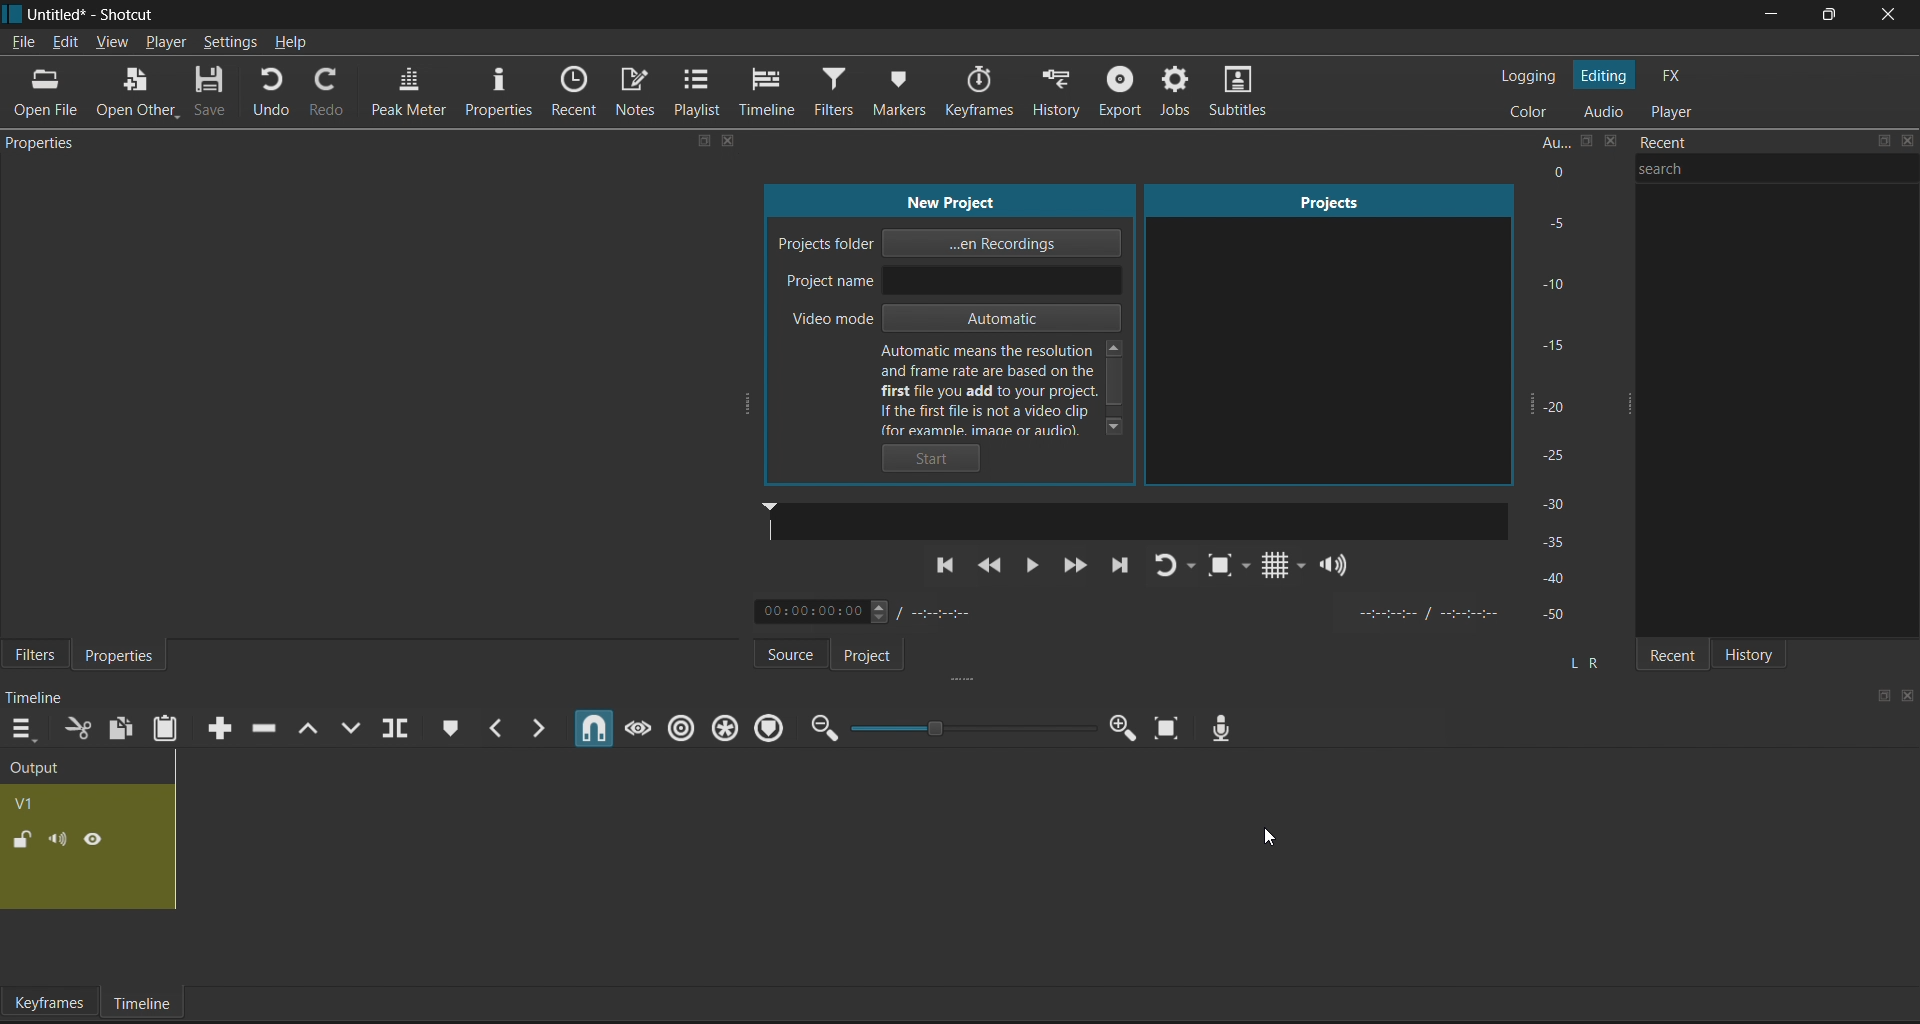  What do you see at coordinates (1008, 387) in the screenshot?
I see `help text` at bounding box center [1008, 387].